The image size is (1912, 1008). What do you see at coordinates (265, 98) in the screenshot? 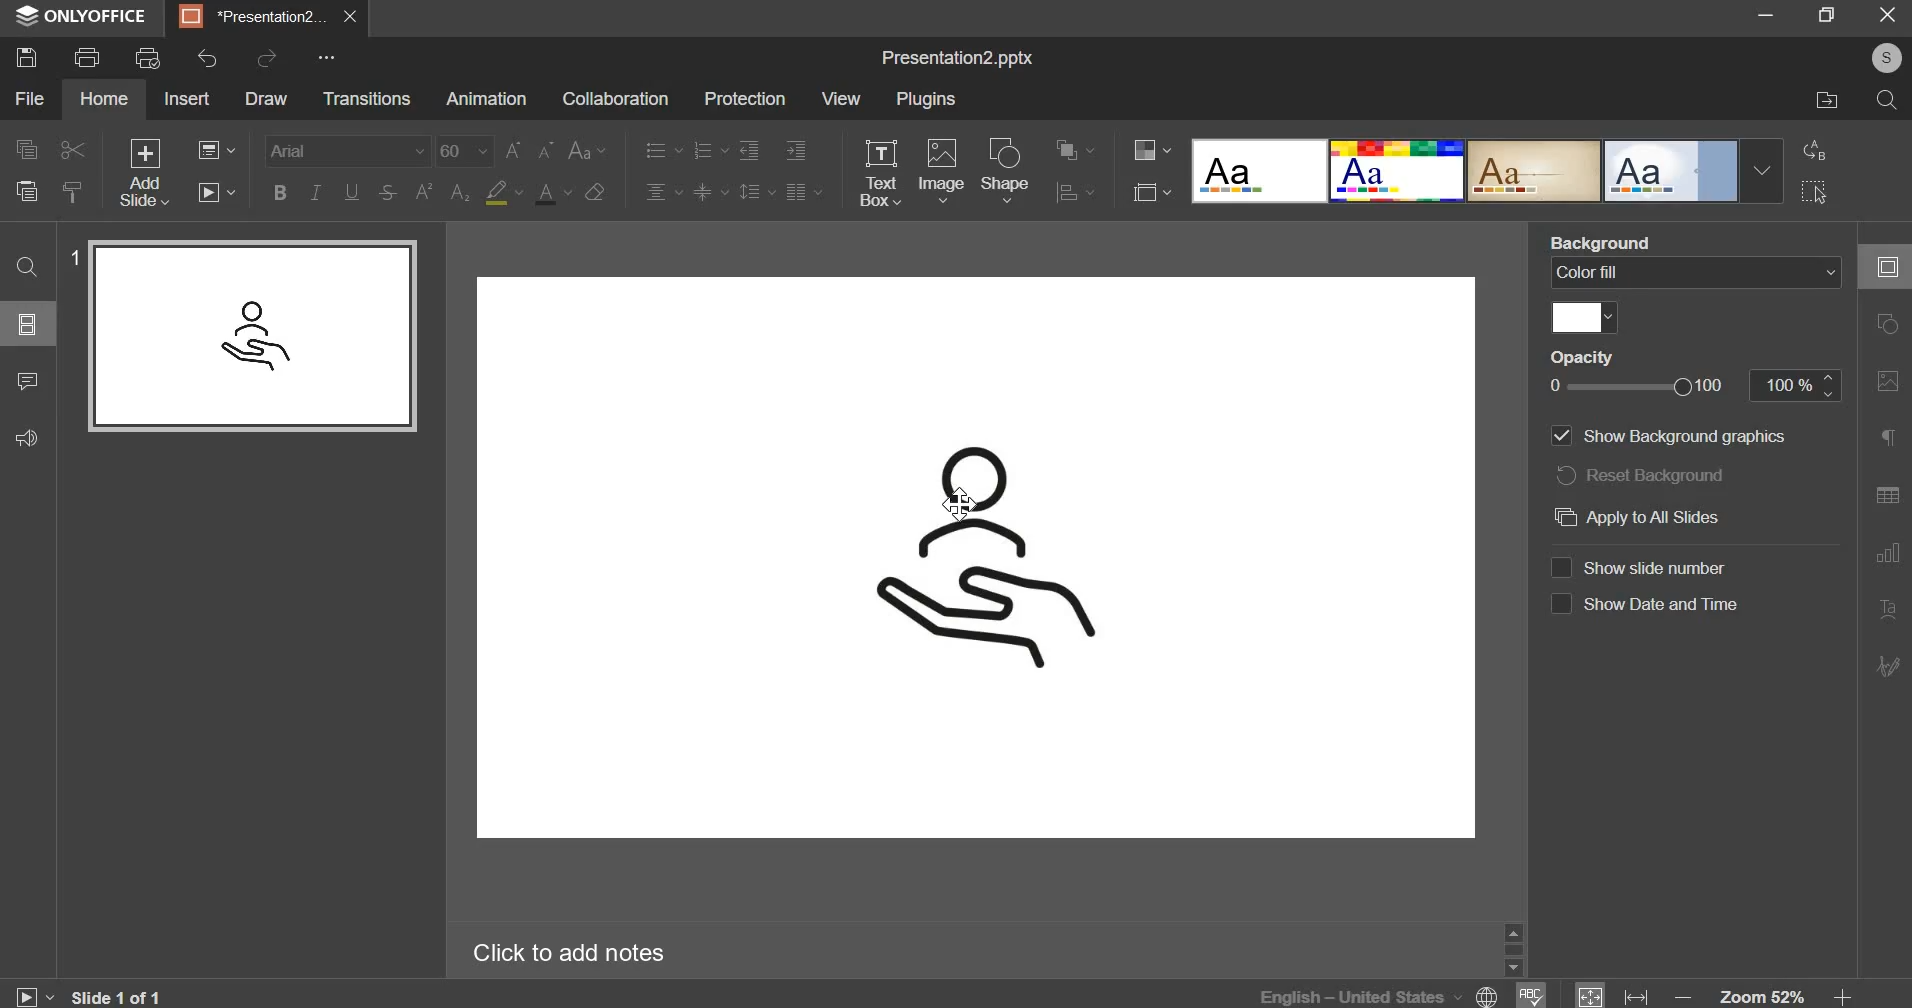
I see `draw` at bounding box center [265, 98].